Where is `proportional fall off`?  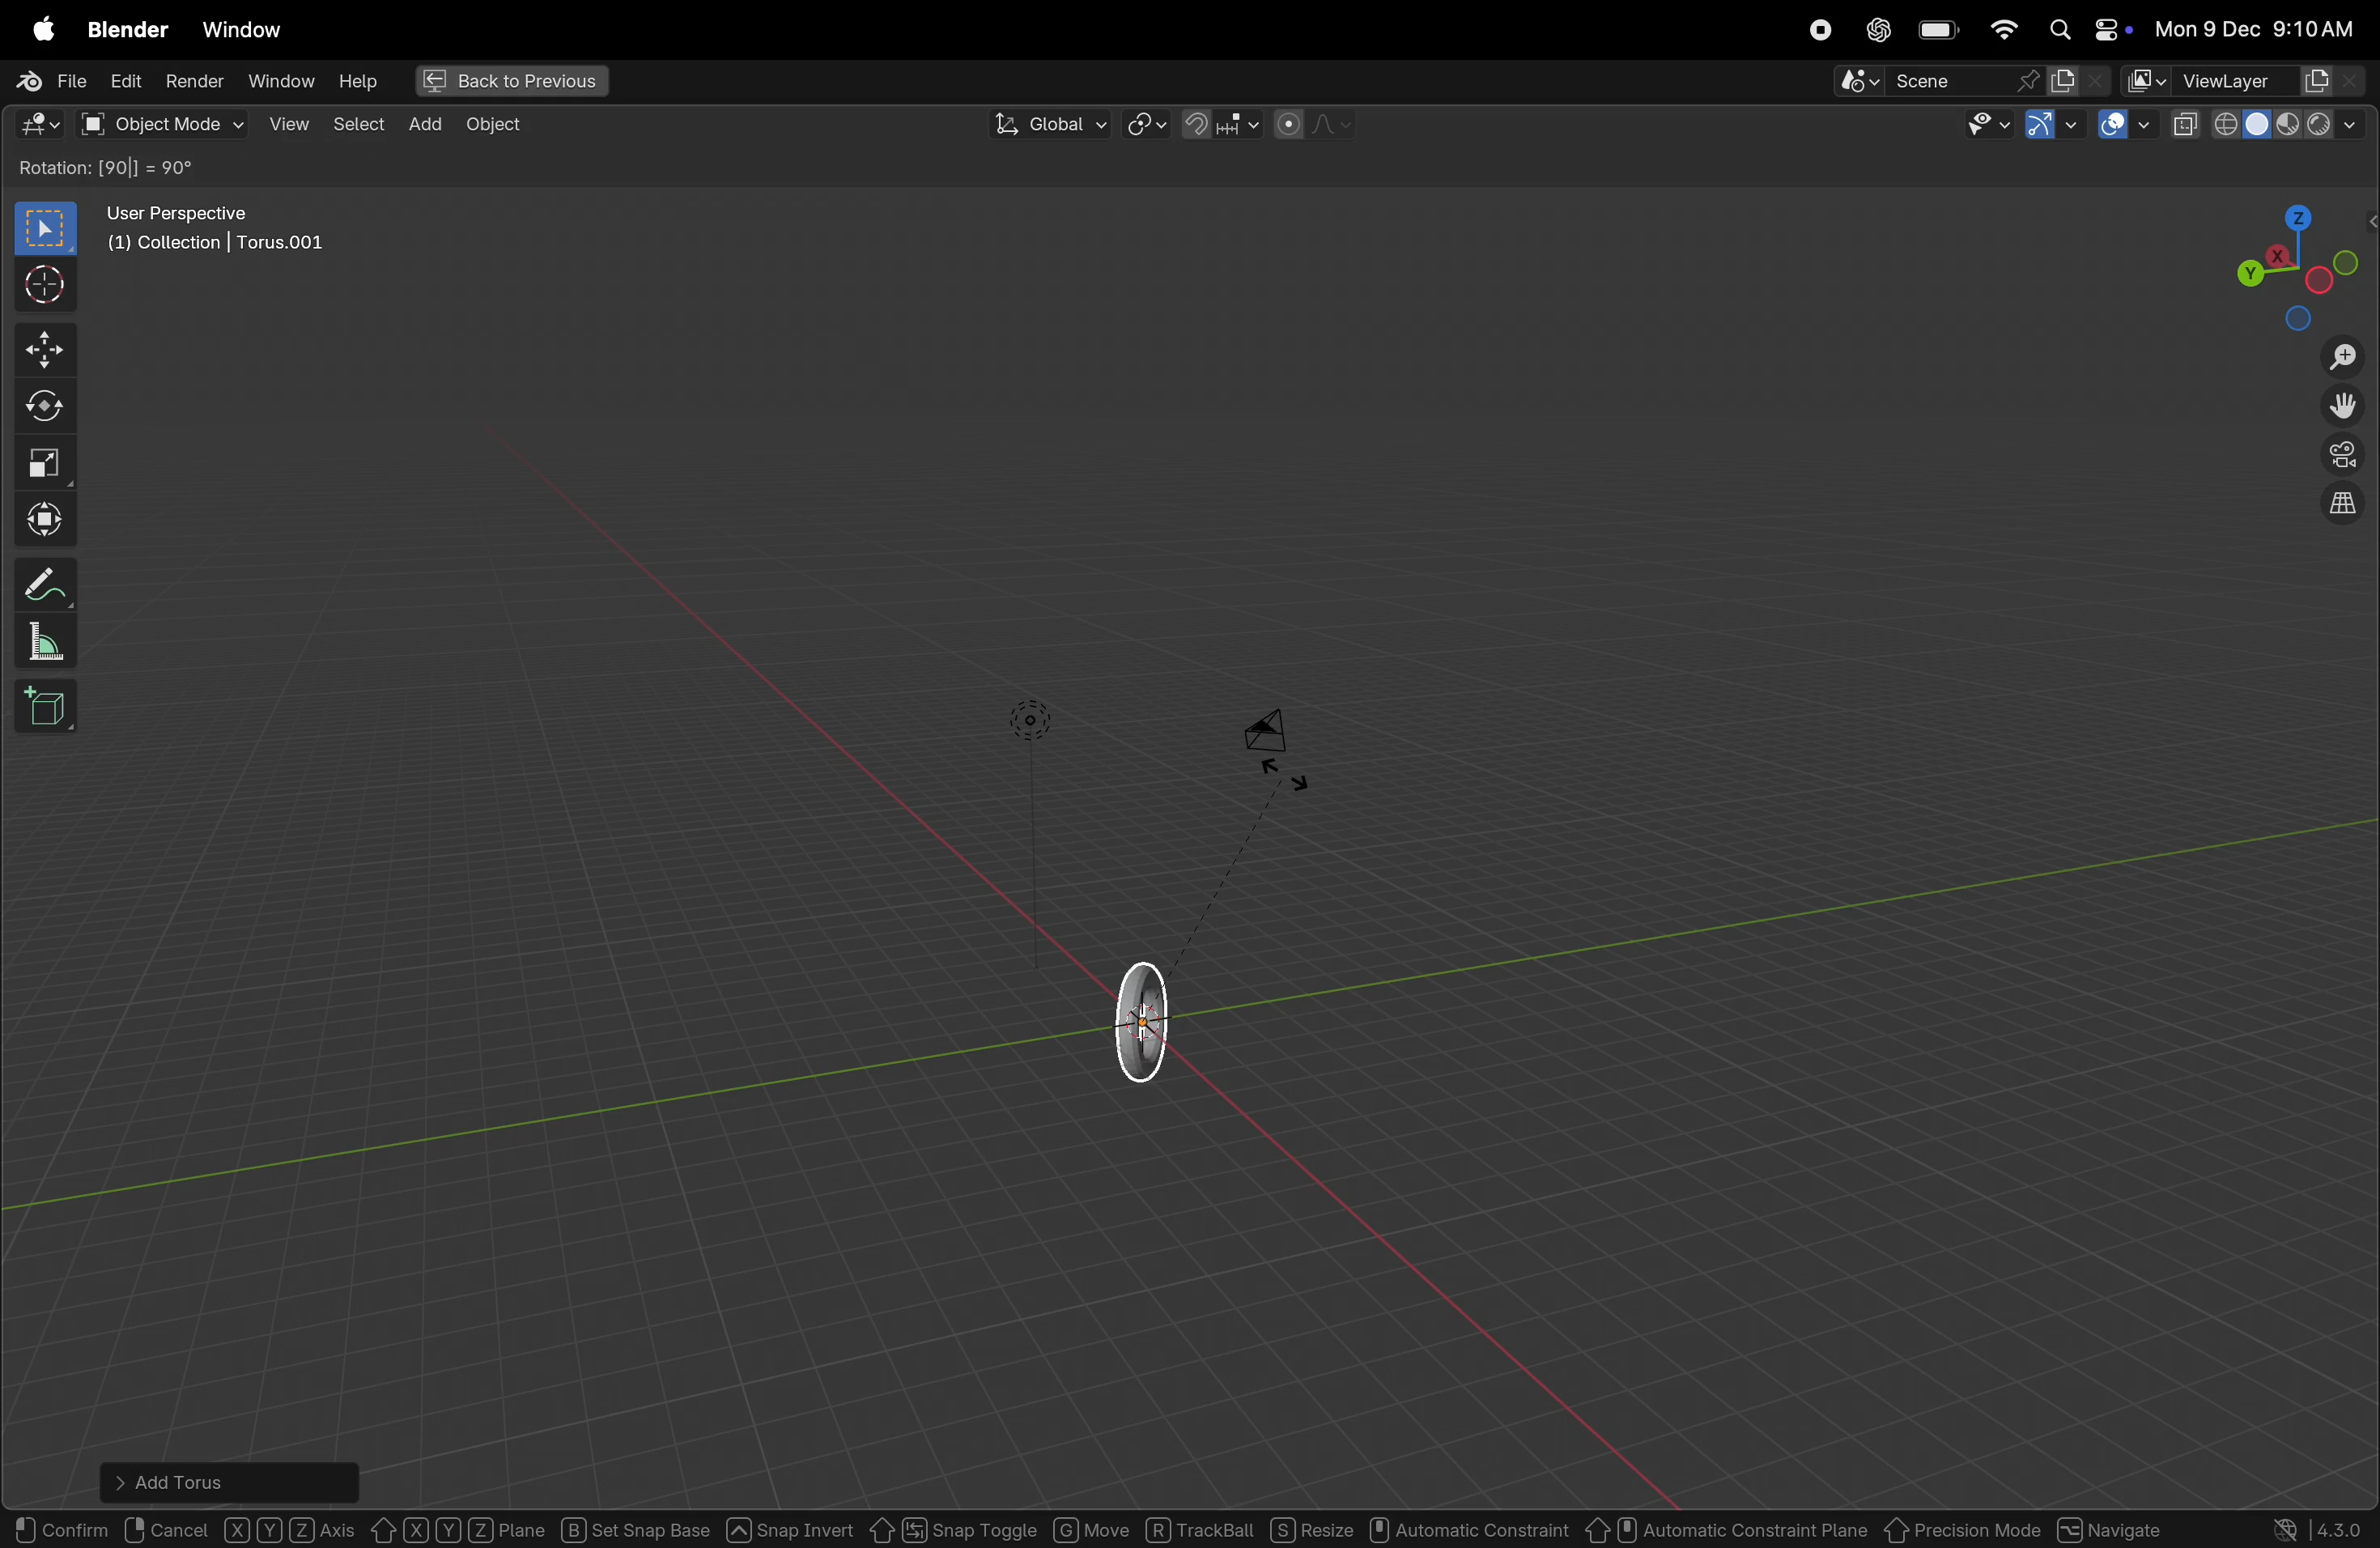
proportional fall off is located at coordinates (1311, 124).